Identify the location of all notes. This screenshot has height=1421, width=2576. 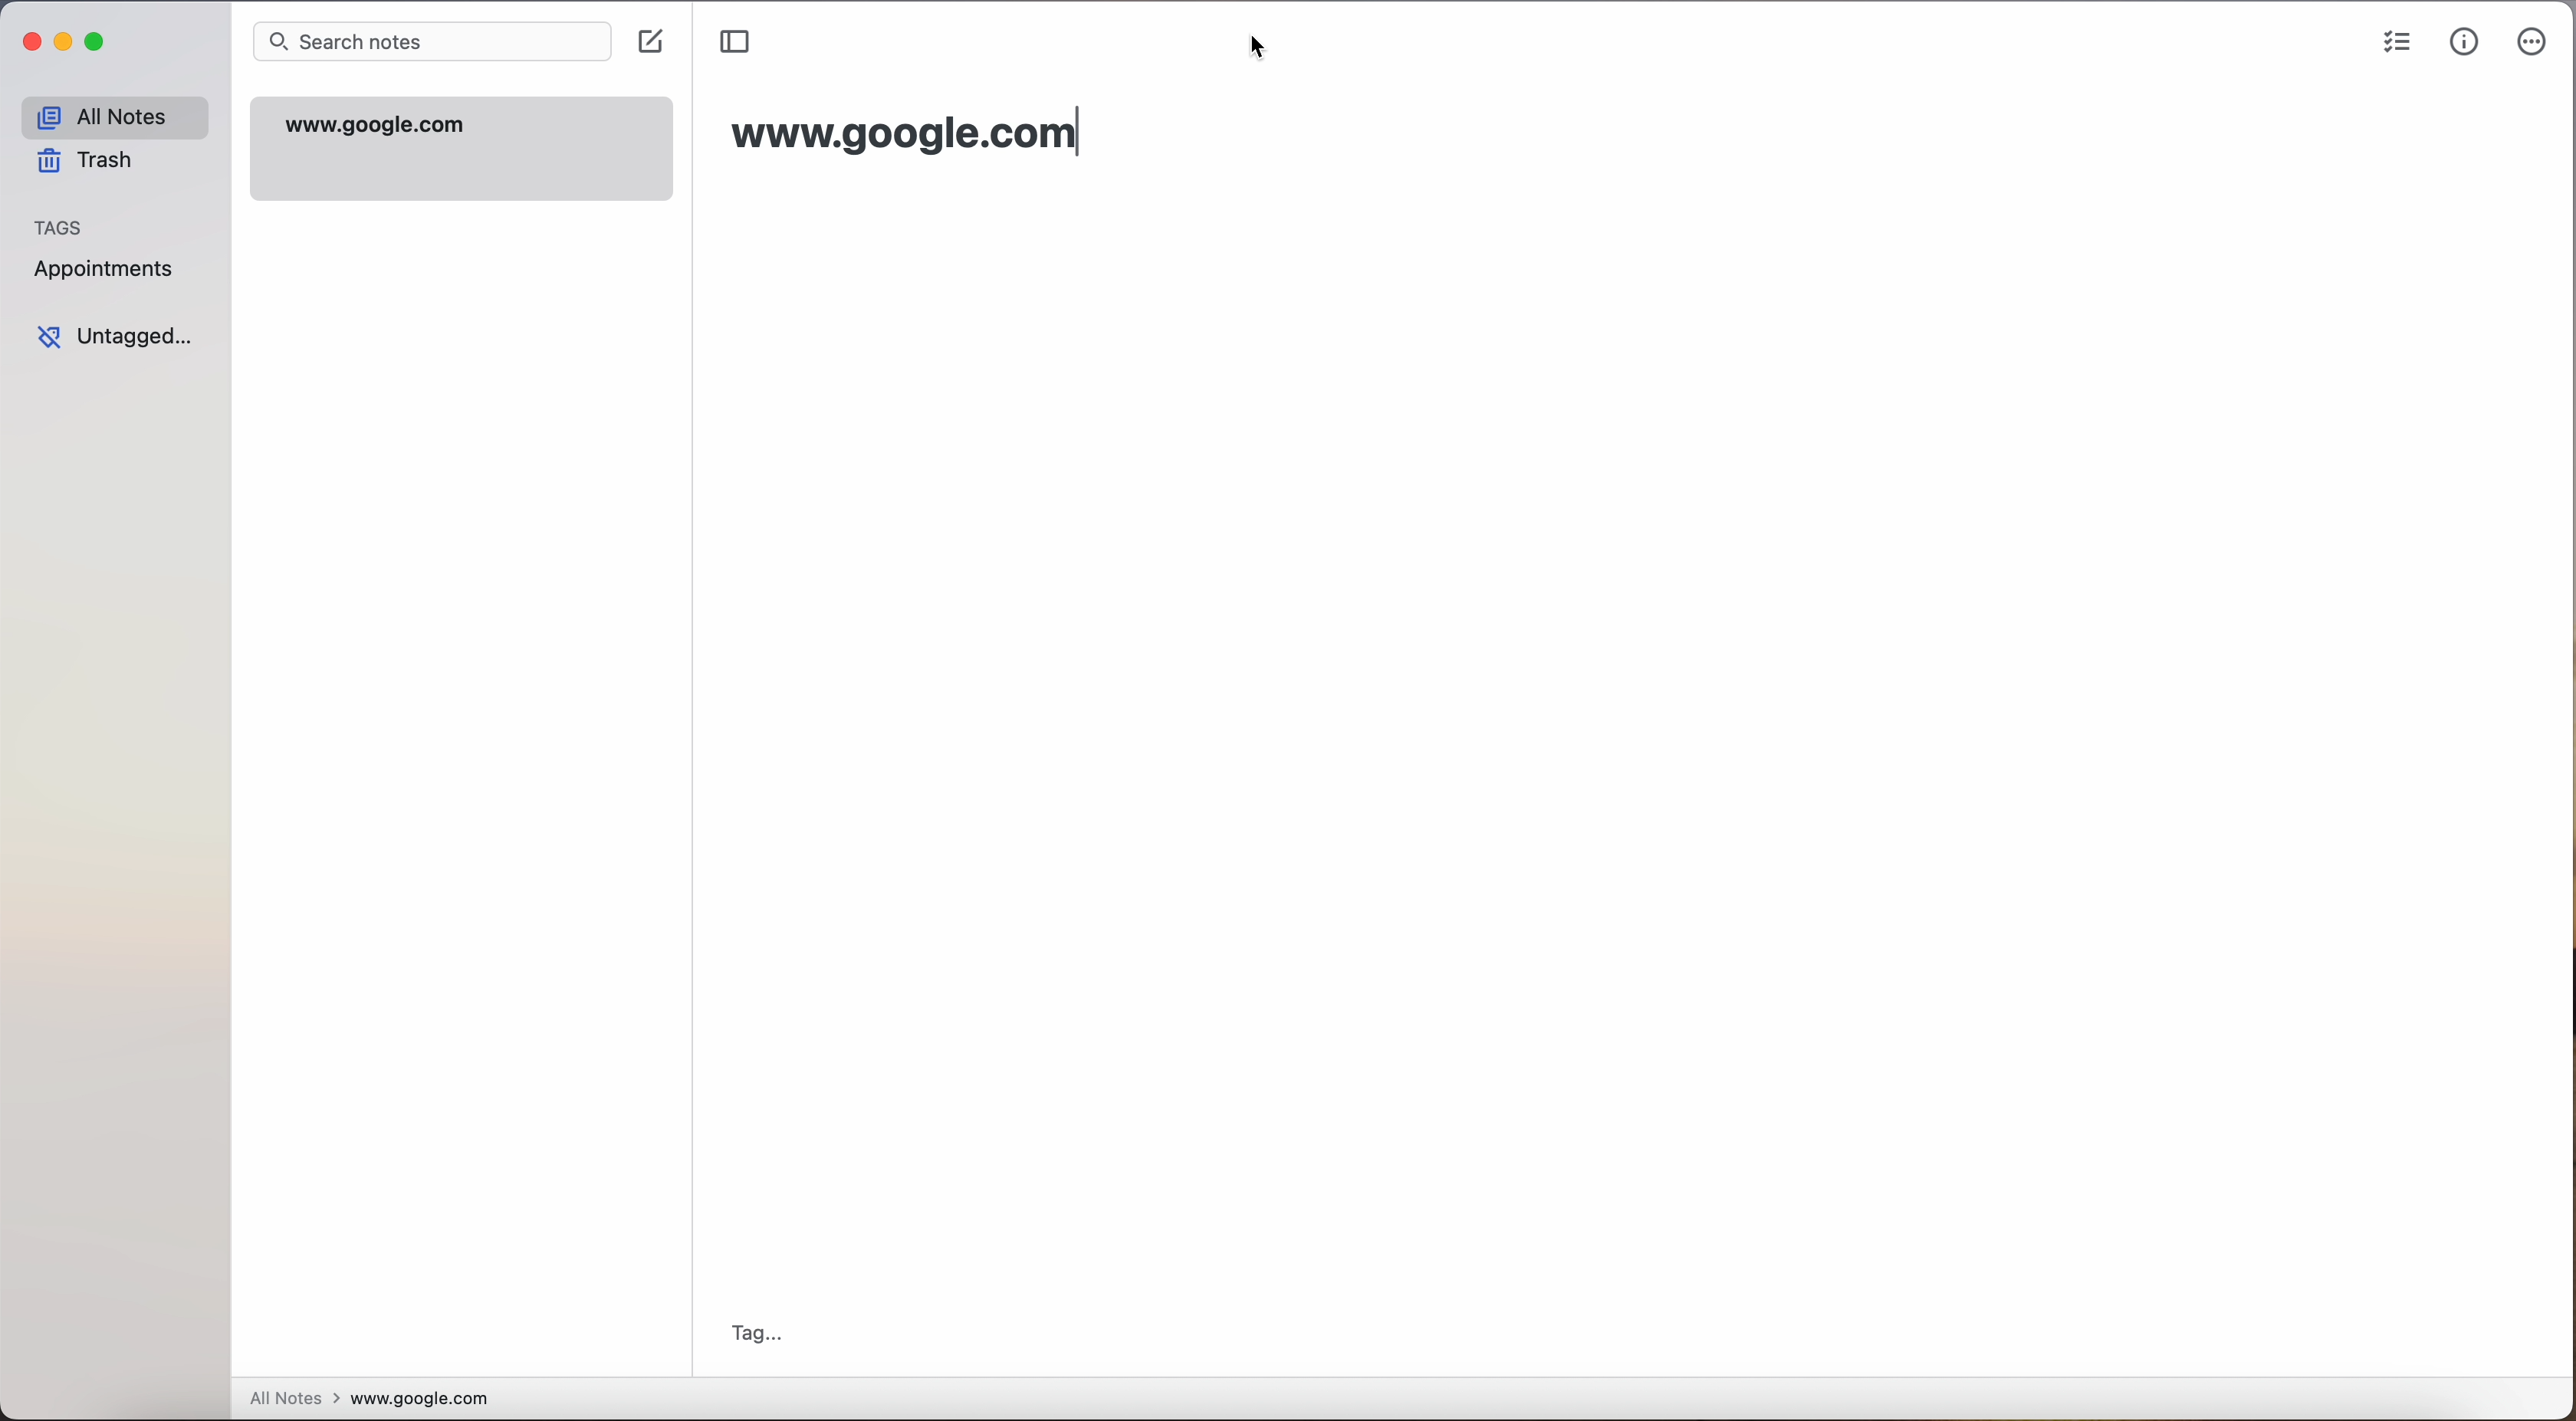
(117, 116).